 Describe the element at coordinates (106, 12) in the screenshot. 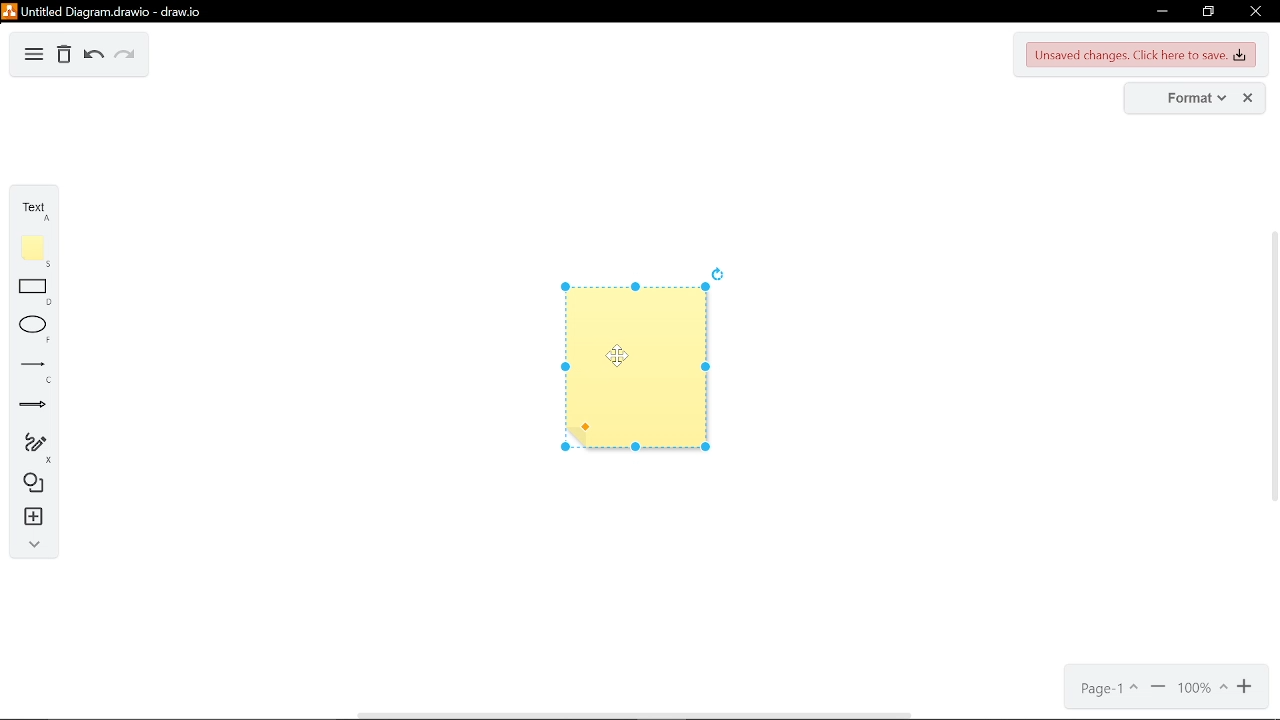

I see `current window: Untitled Diagram.drawio - draw.io` at that location.